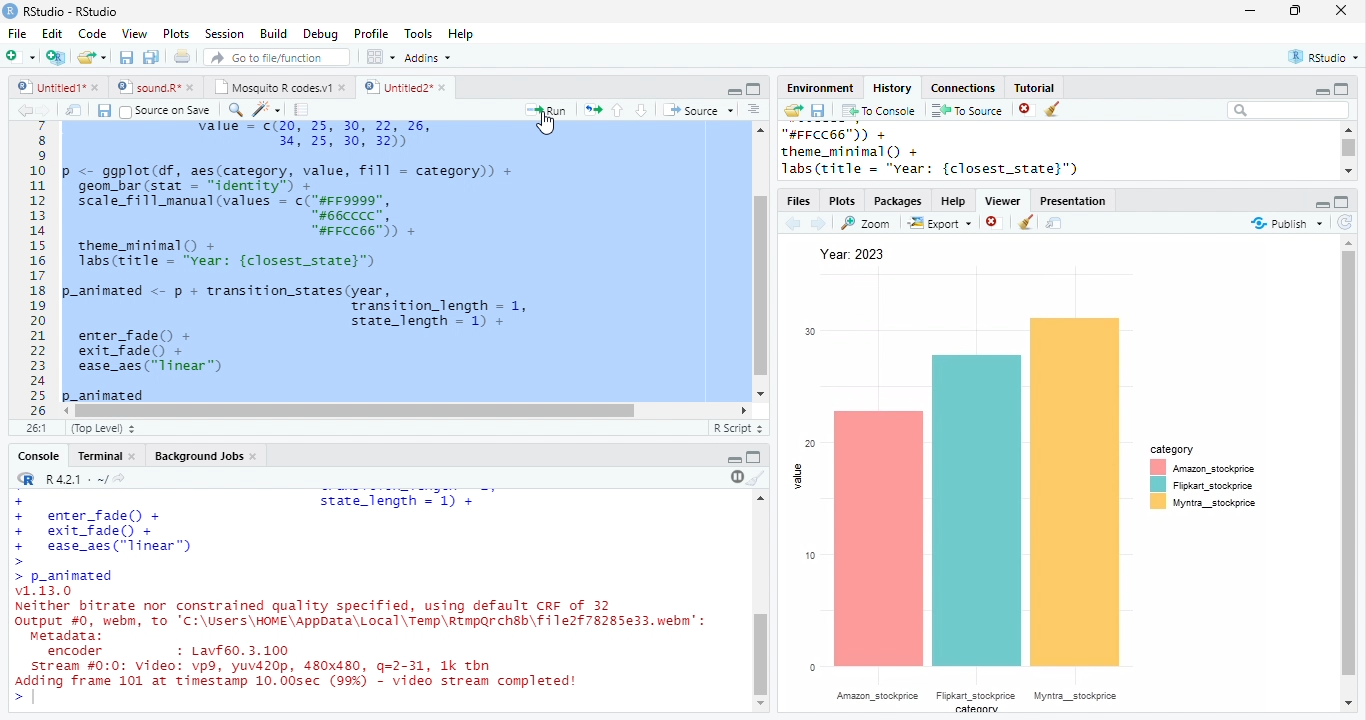 The image size is (1366, 720). What do you see at coordinates (737, 427) in the screenshot?
I see `R Script` at bounding box center [737, 427].